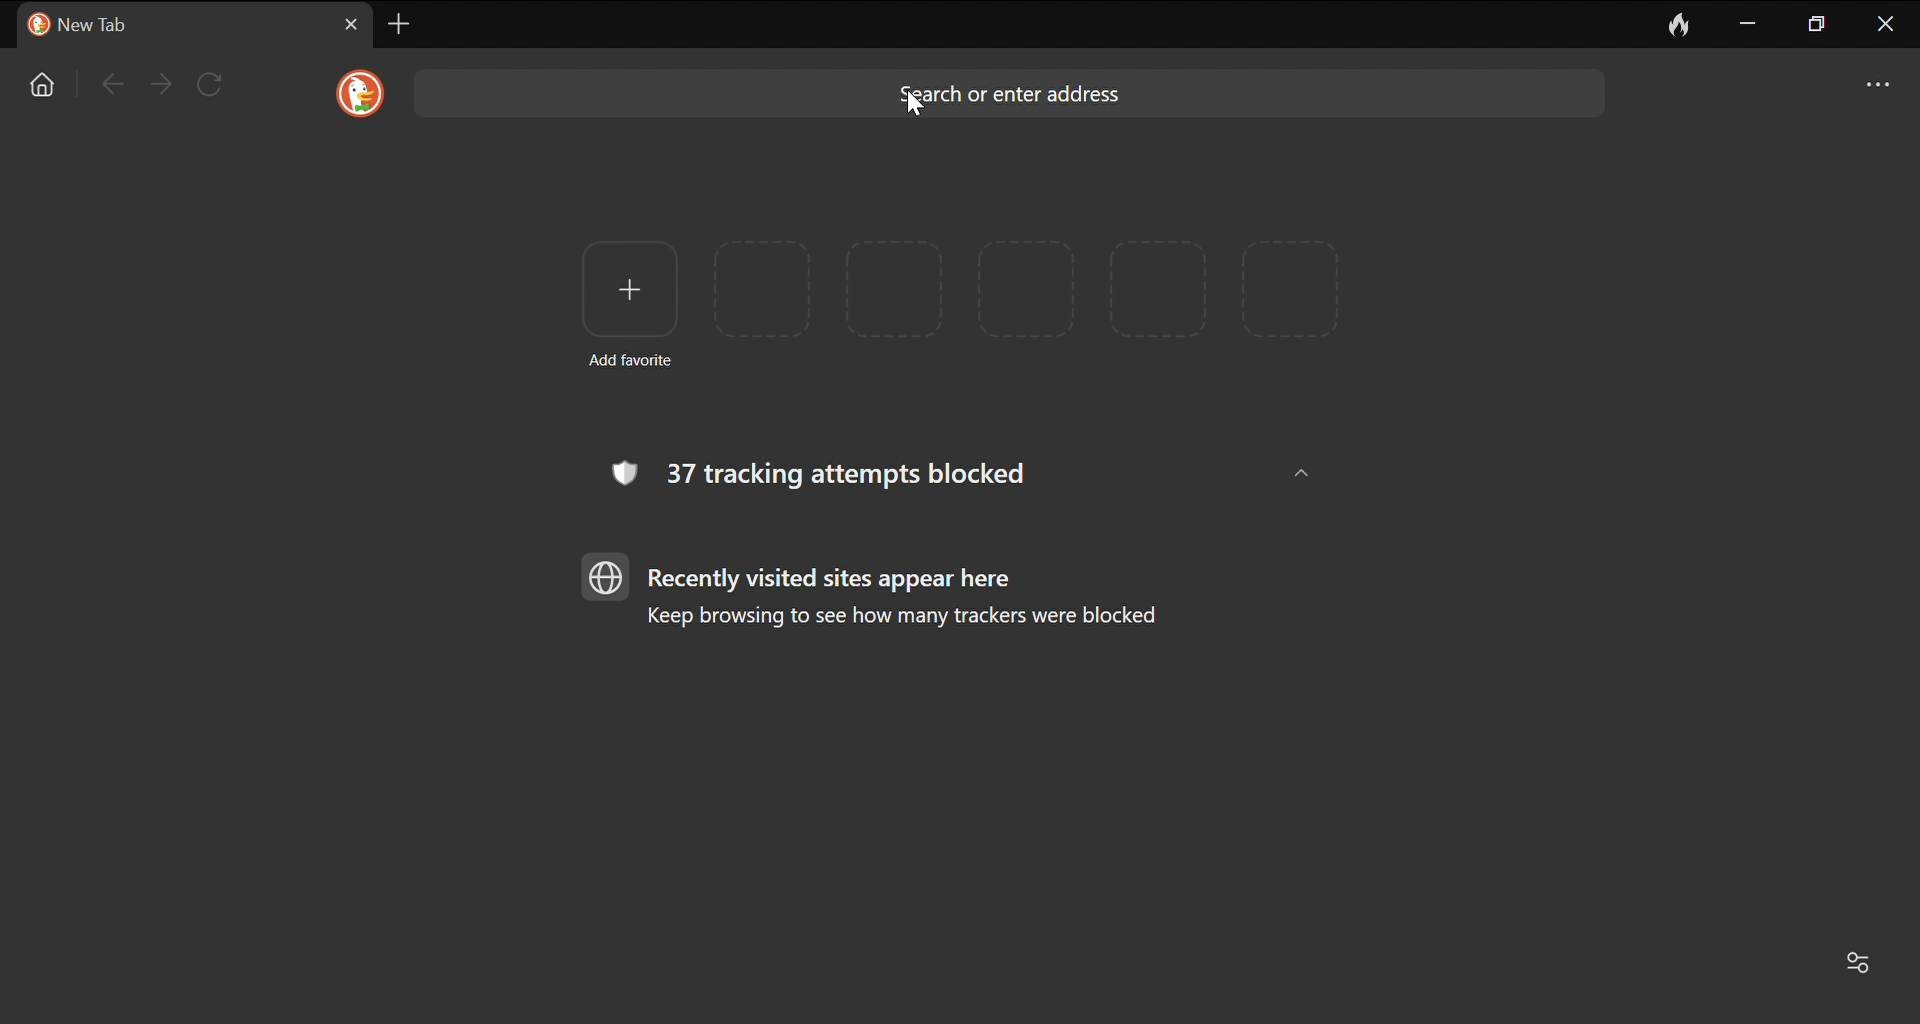  What do you see at coordinates (161, 84) in the screenshot?
I see `Forward` at bounding box center [161, 84].